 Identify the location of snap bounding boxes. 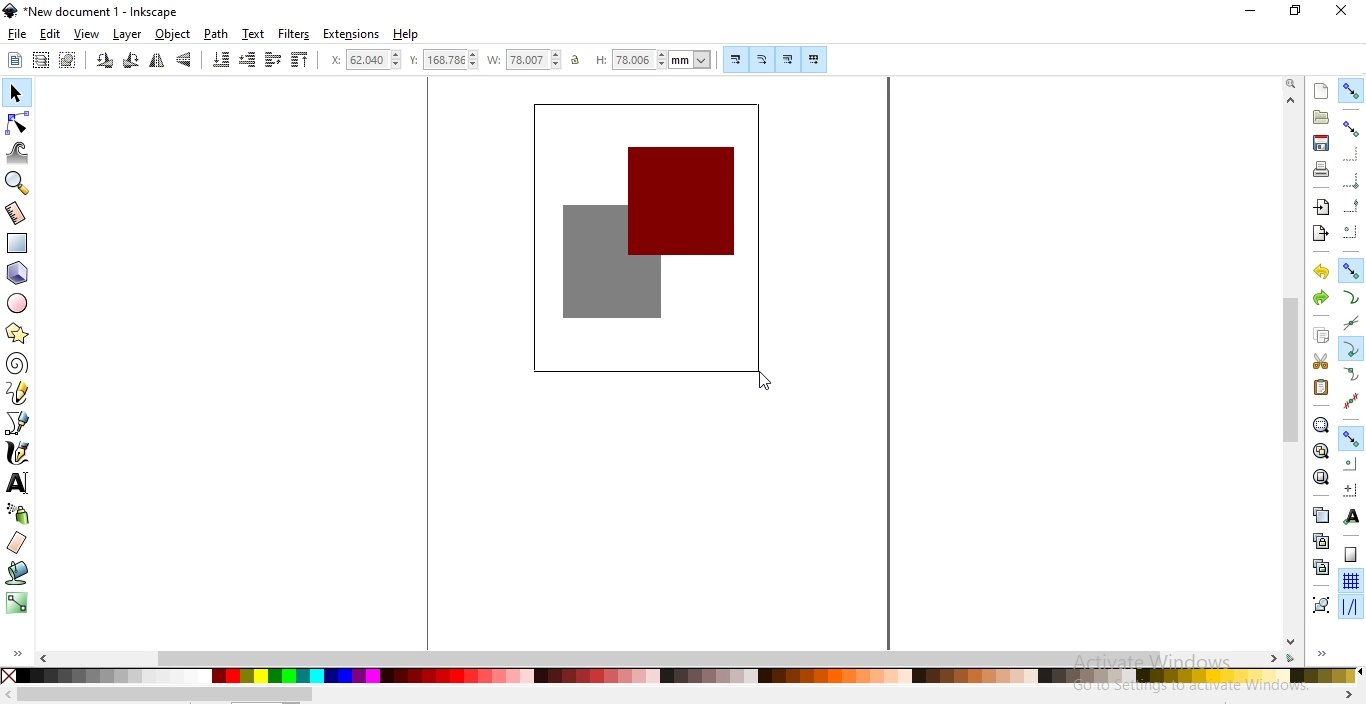
(1353, 128).